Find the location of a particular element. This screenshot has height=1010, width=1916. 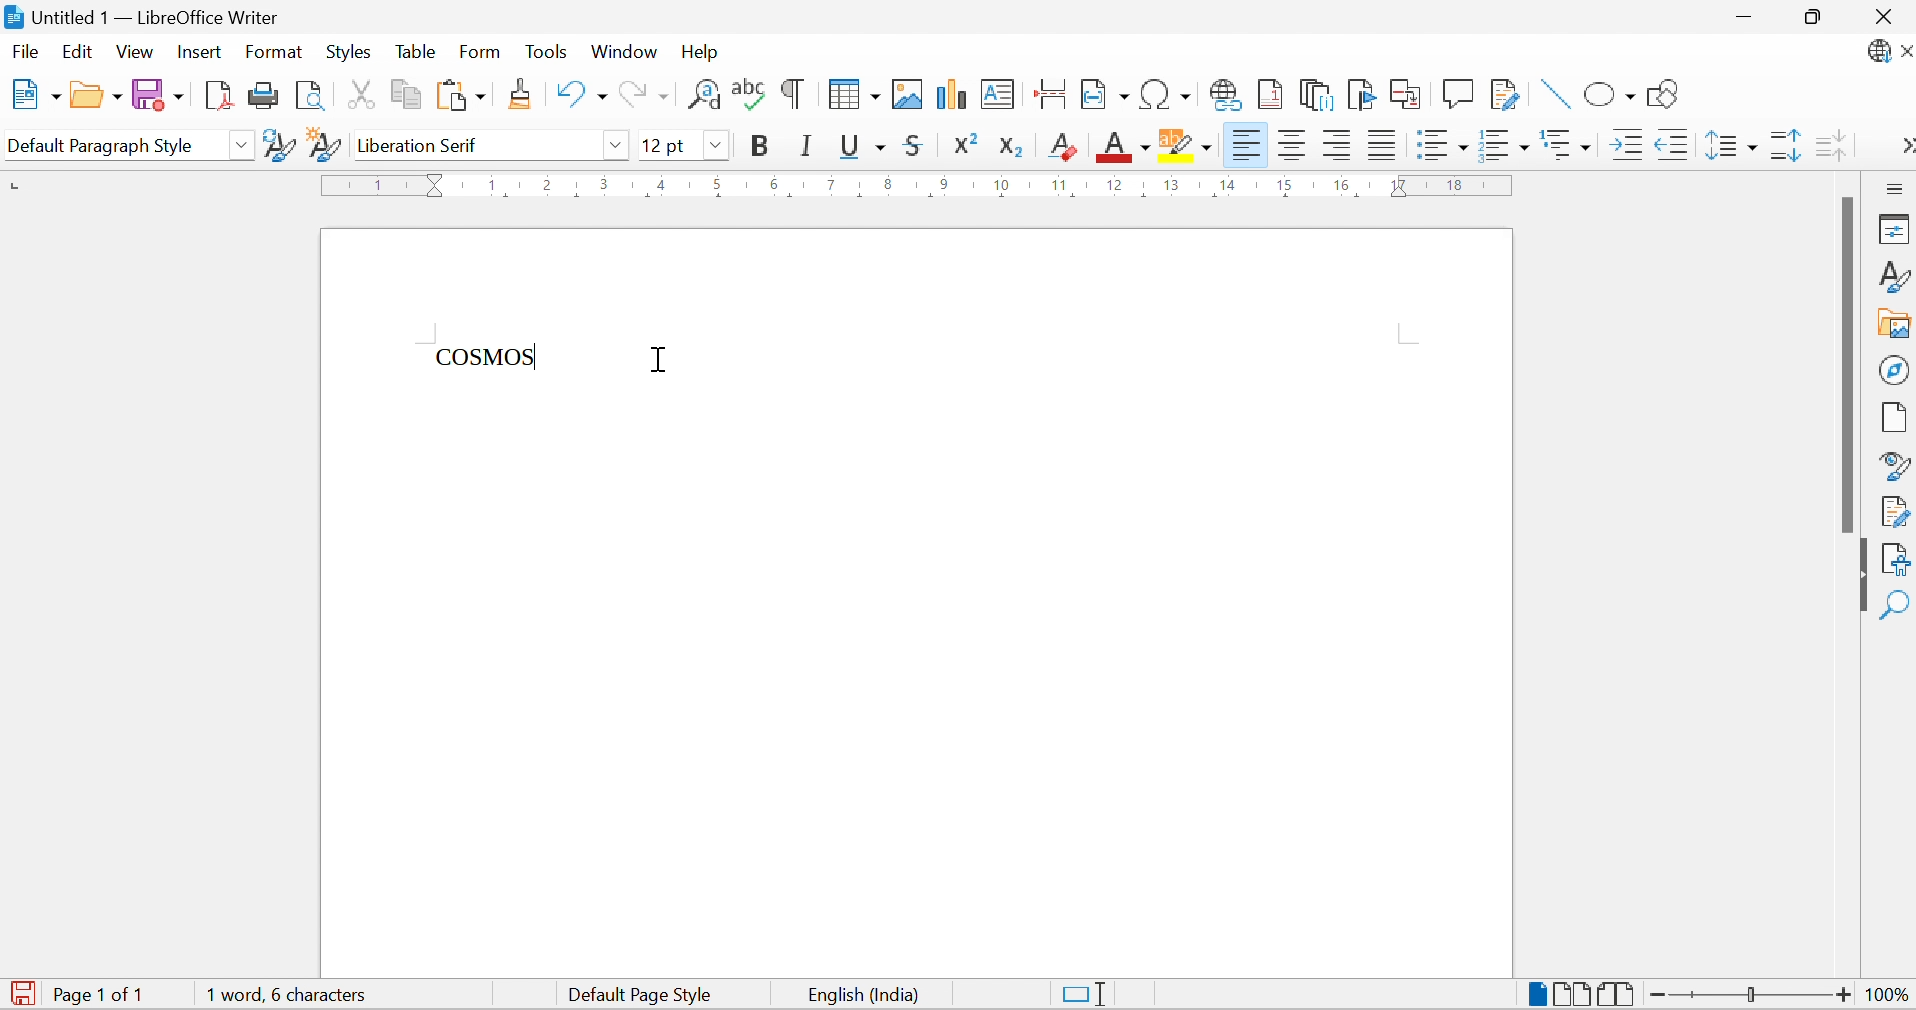

Styles is located at coordinates (1893, 274).